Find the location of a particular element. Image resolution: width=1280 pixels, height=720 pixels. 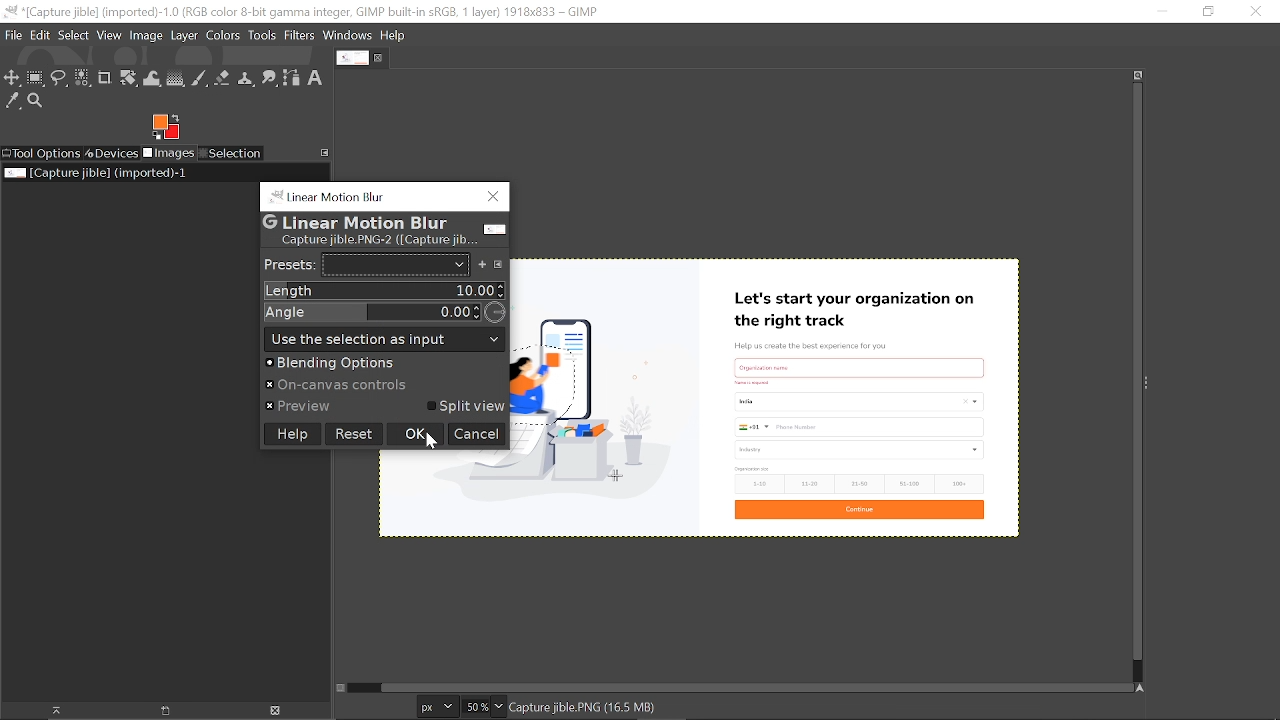

Text tool is located at coordinates (316, 78).